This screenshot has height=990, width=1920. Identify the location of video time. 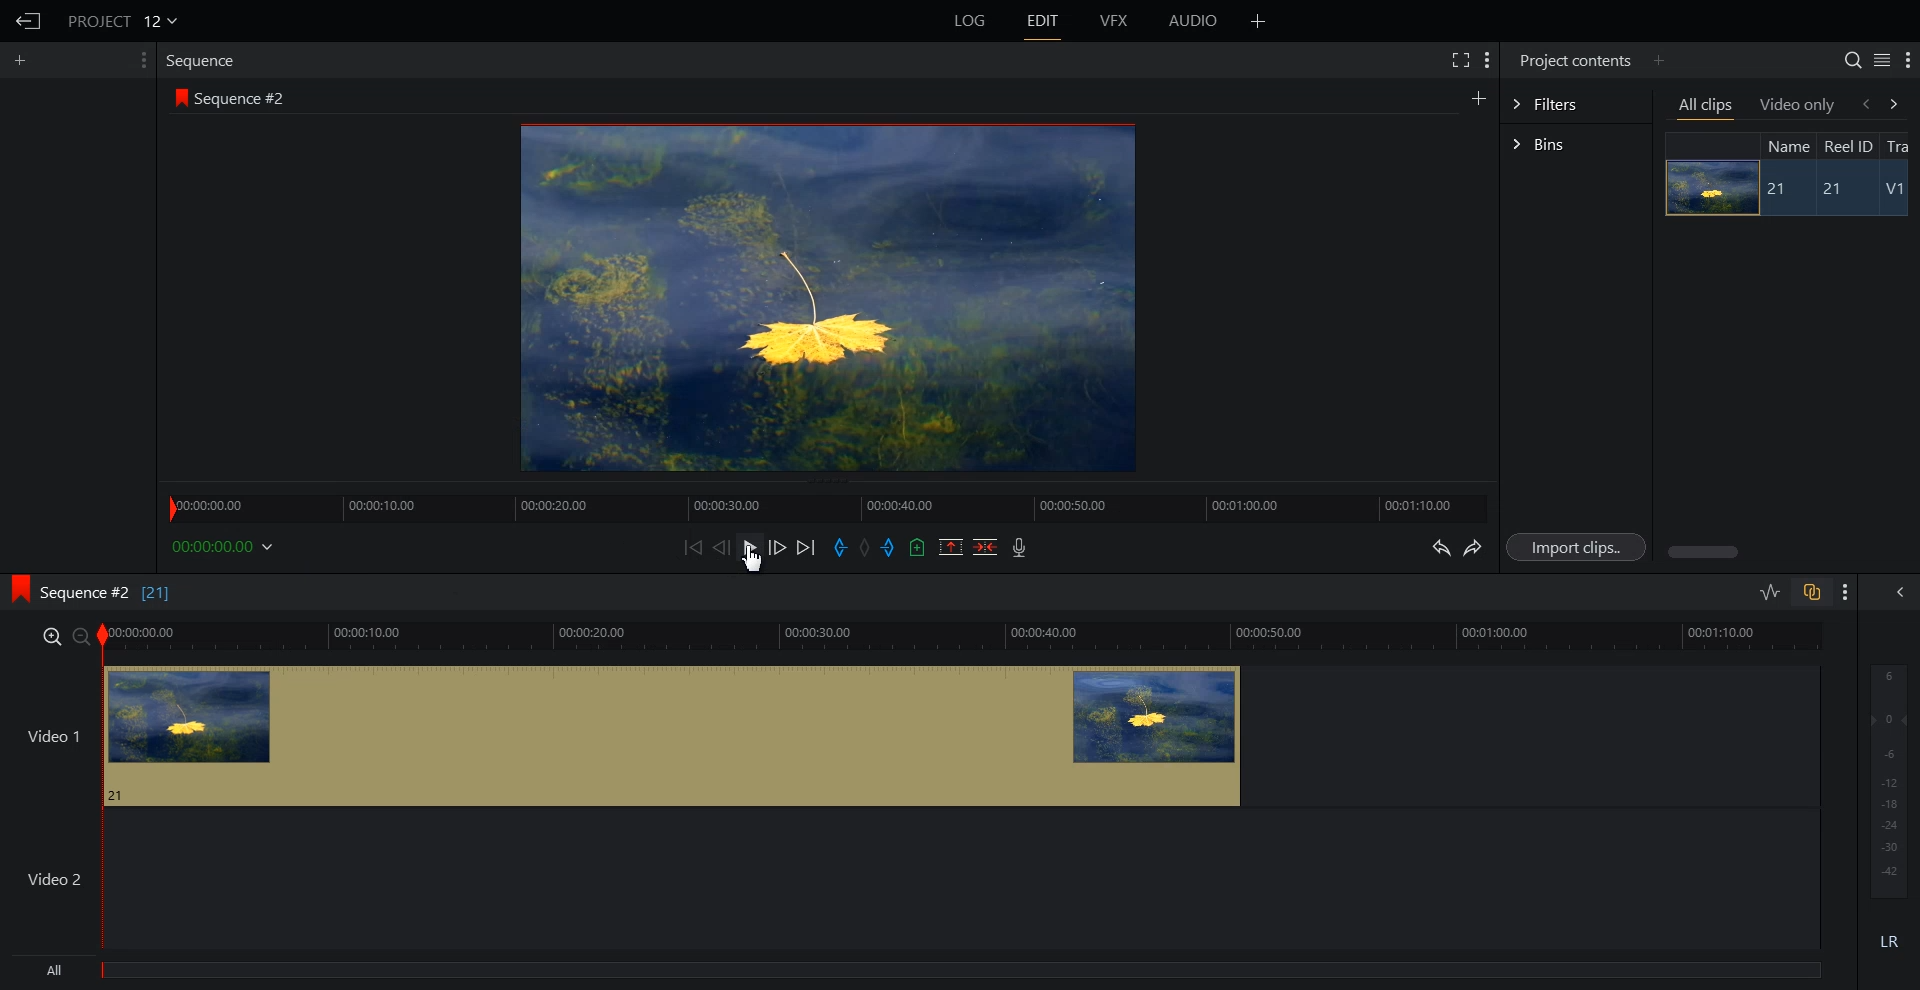
(966, 634).